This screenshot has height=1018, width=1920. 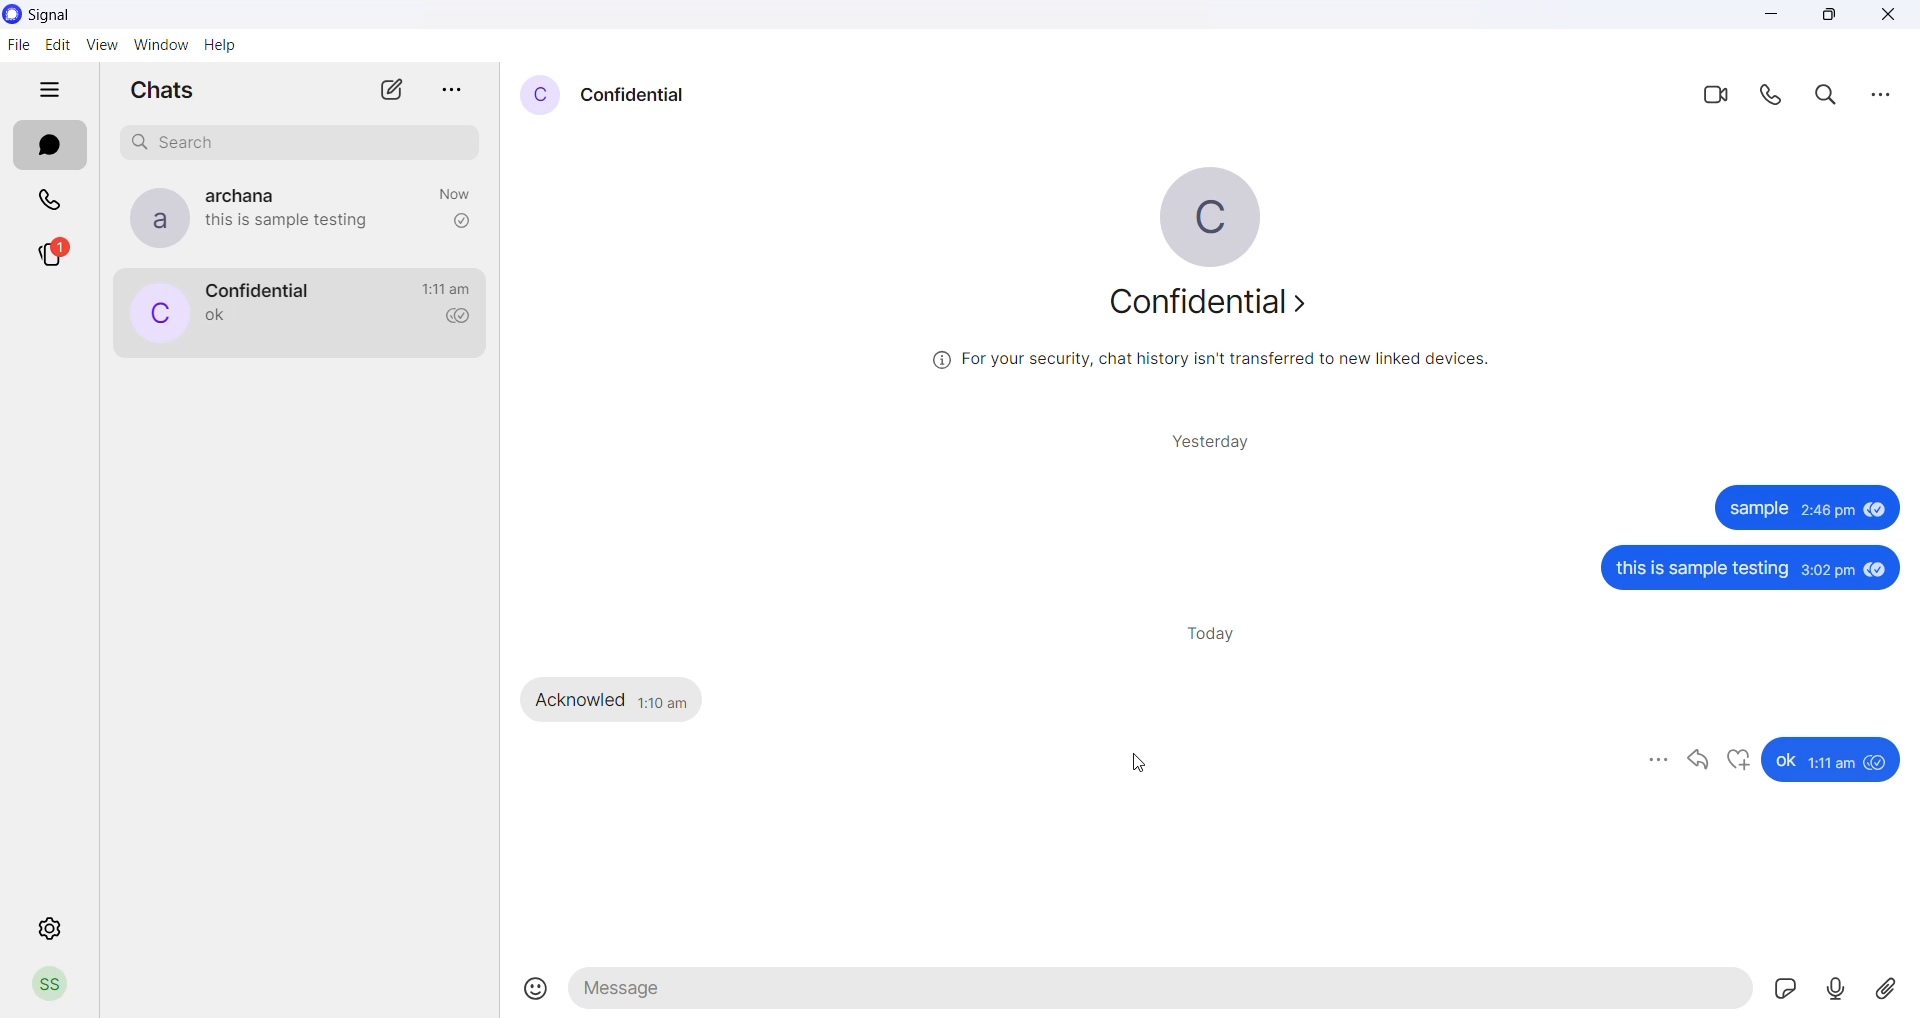 I want to click on last message time, so click(x=446, y=289).